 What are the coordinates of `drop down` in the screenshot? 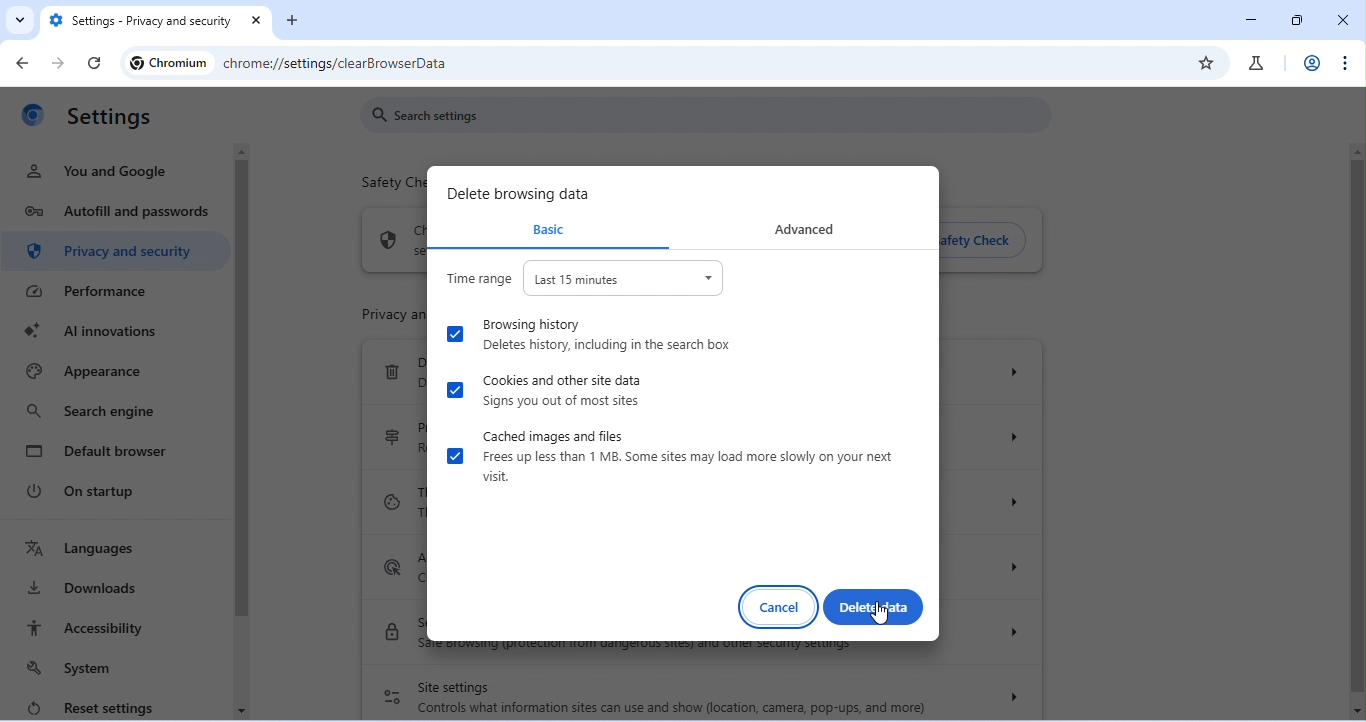 It's located at (1018, 371).